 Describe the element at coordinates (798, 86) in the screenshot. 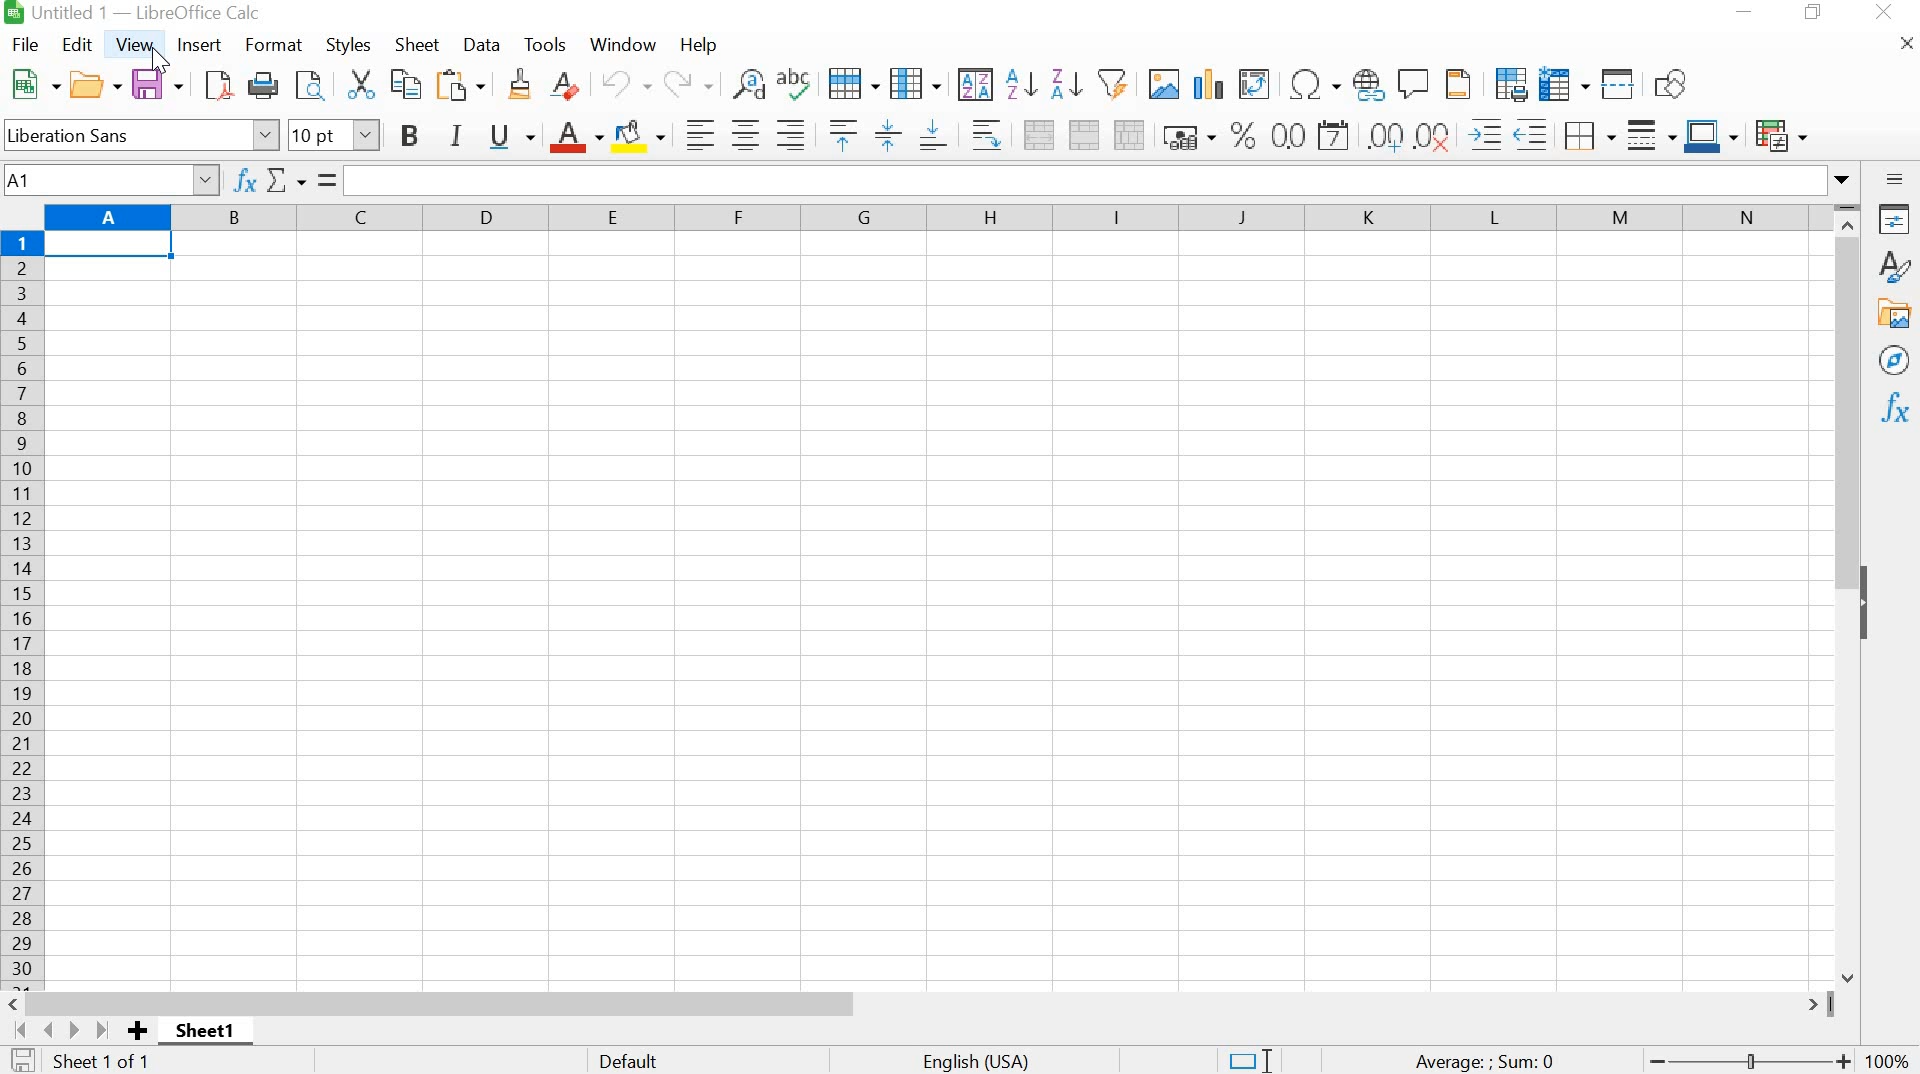

I see `SPELLING` at that location.